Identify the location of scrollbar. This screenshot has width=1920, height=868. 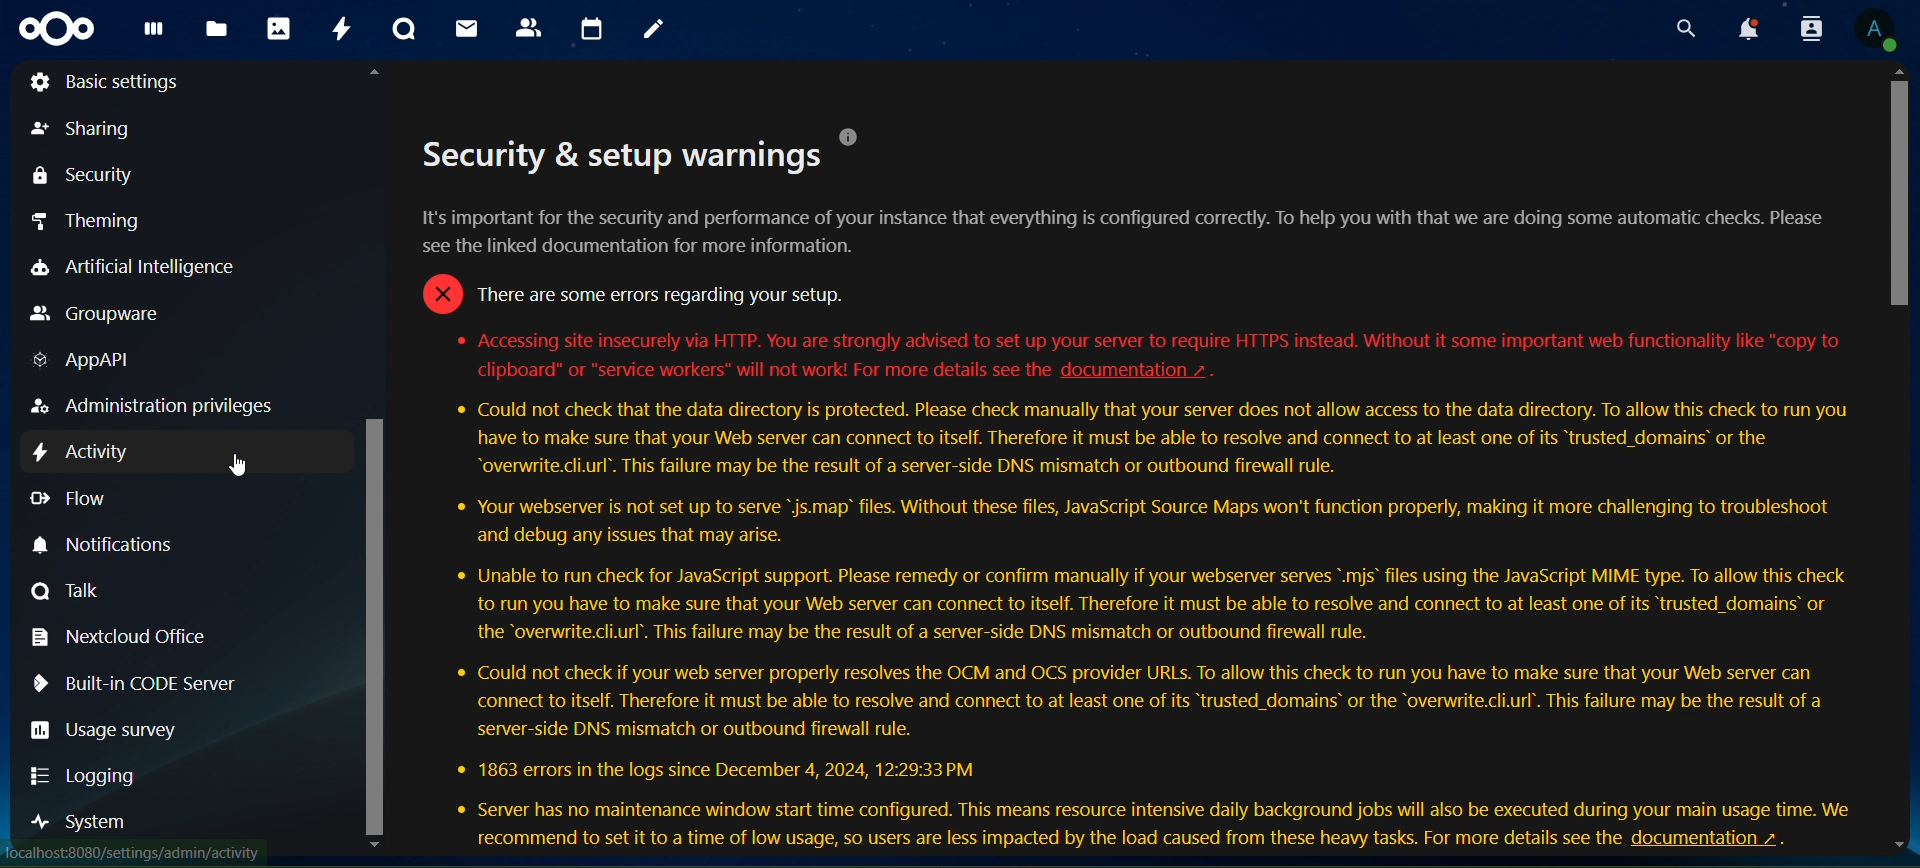
(1901, 350).